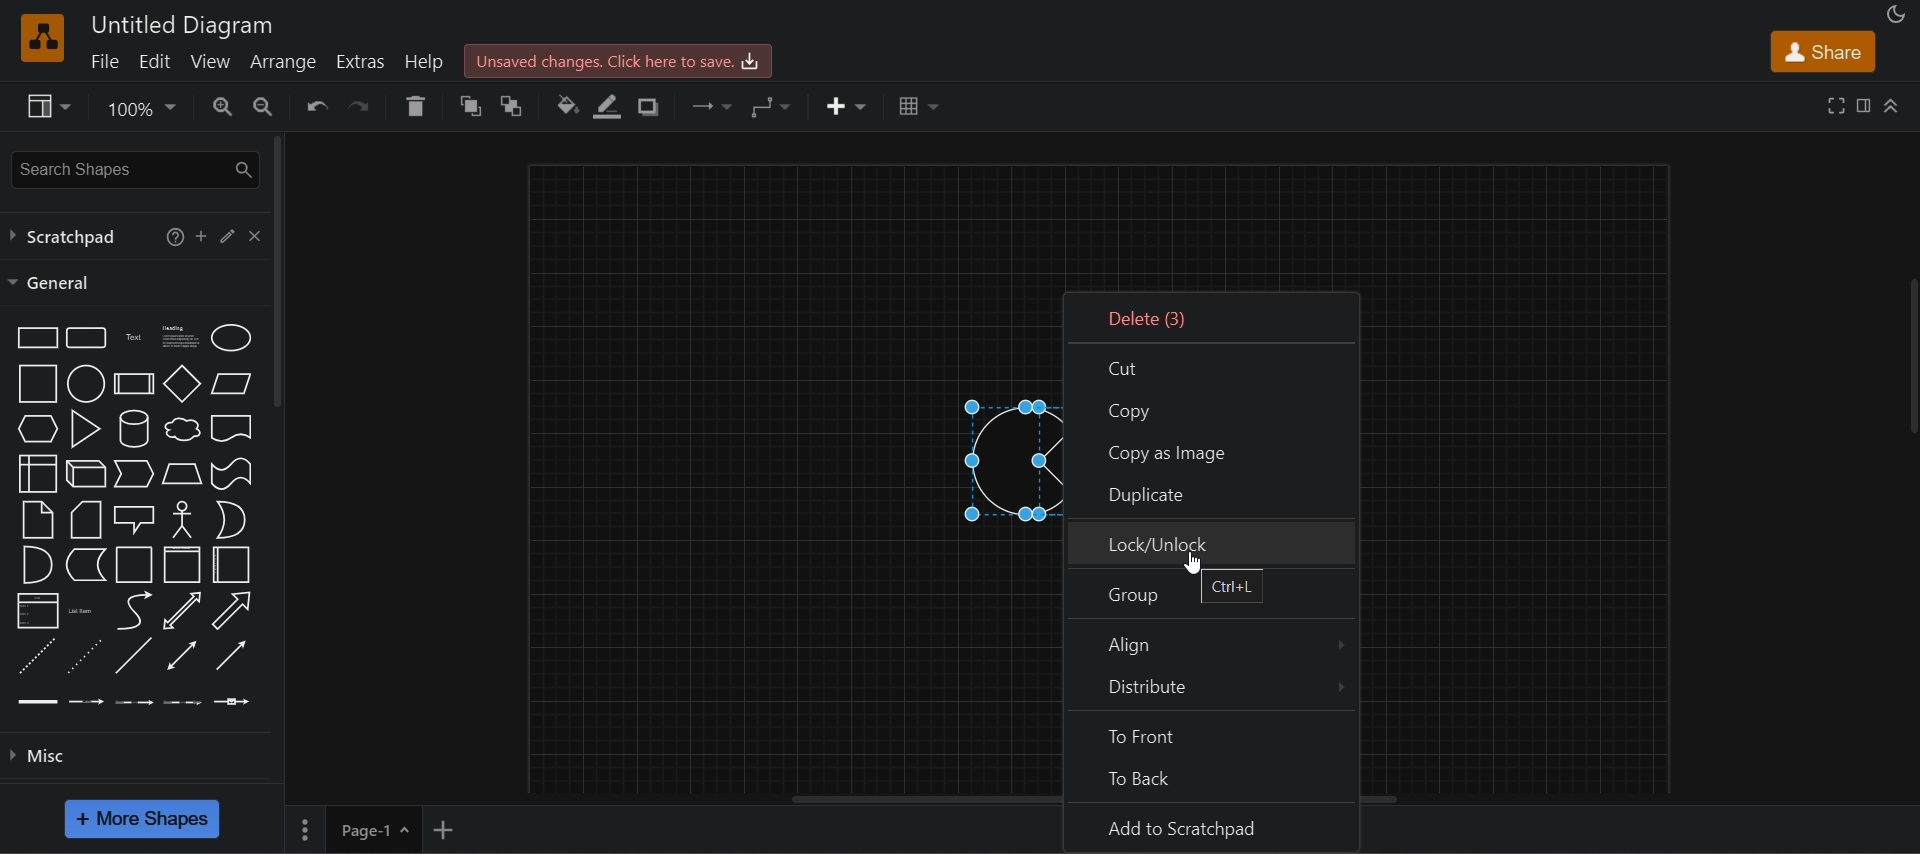  Describe the element at coordinates (1896, 15) in the screenshot. I see `apprarance` at that location.